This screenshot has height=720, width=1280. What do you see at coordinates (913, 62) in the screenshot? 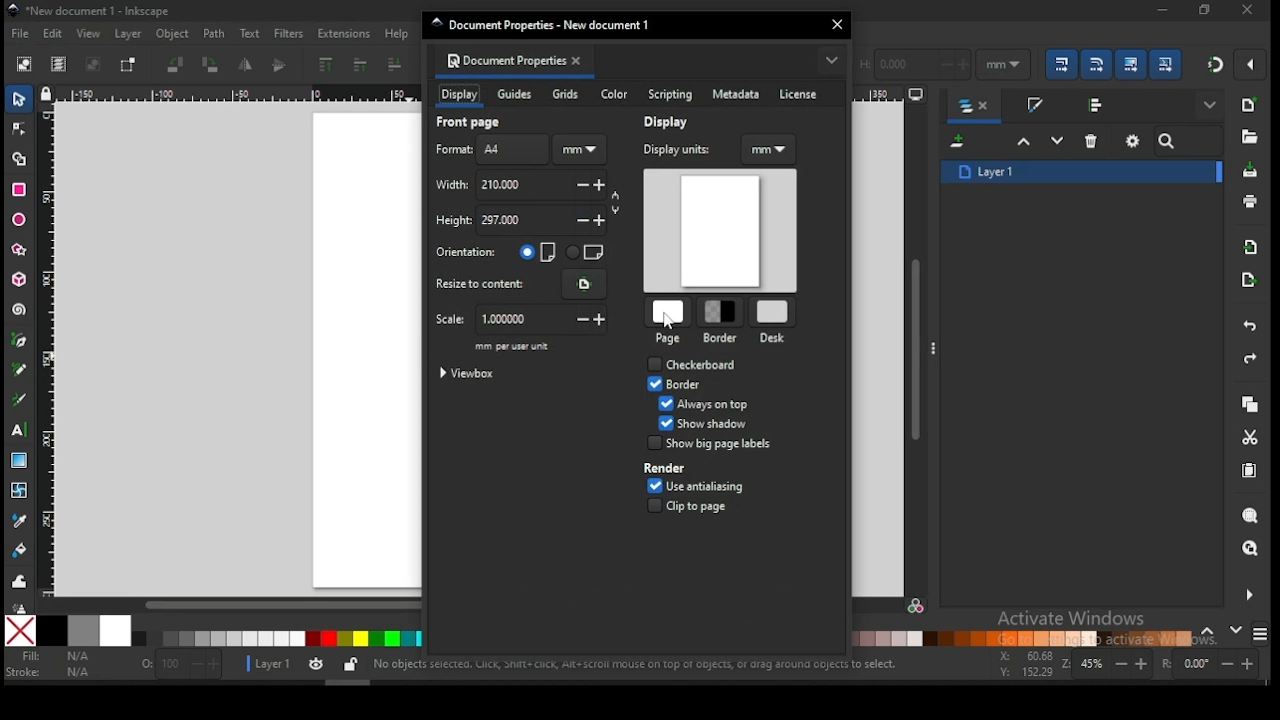
I see `height of selection` at bounding box center [913, 62].